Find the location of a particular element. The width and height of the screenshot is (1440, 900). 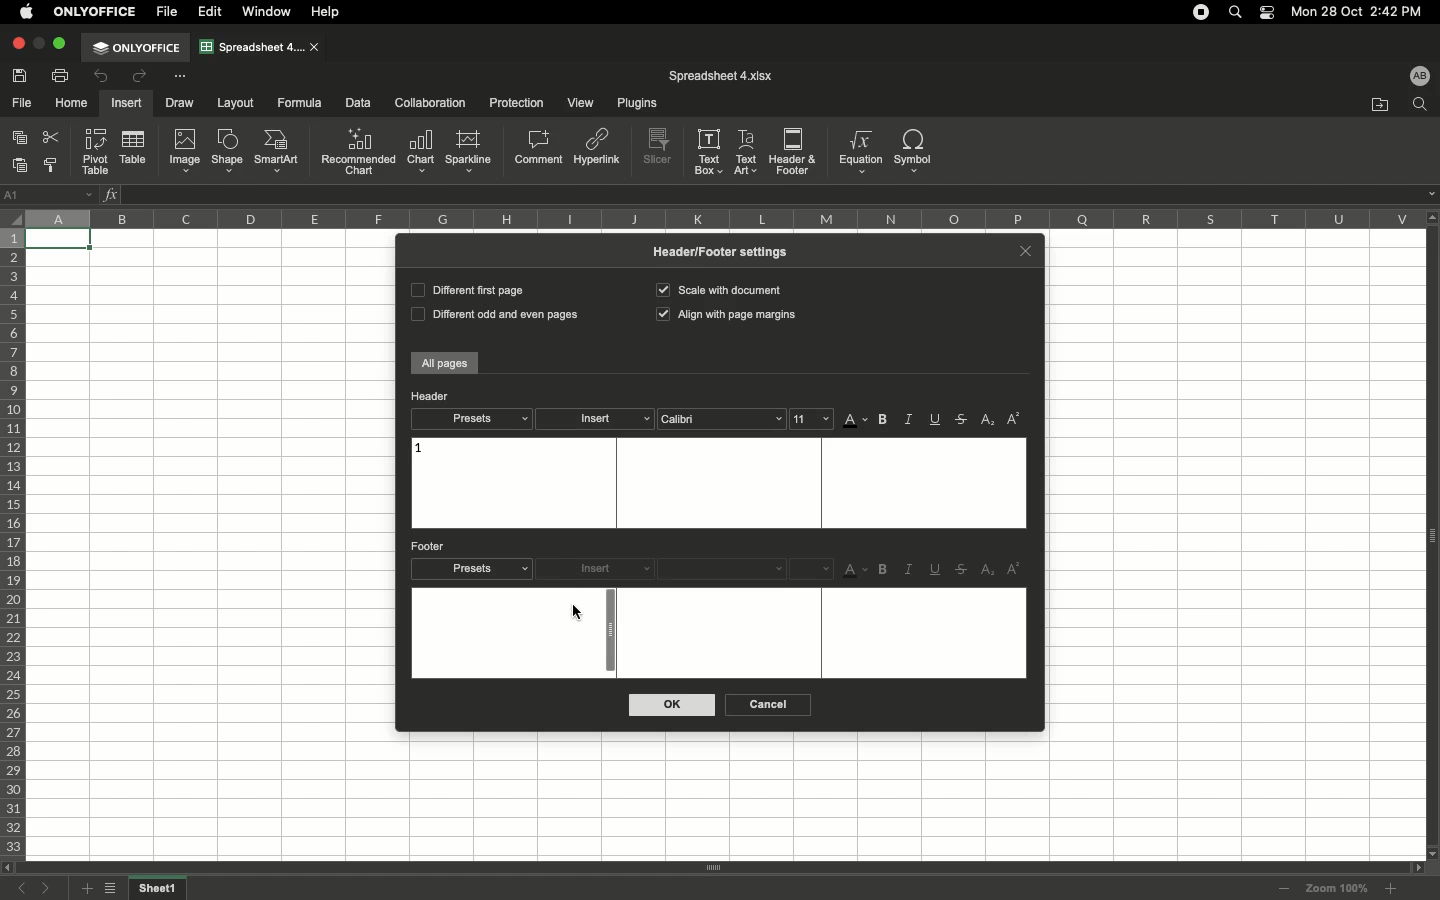

Panel is located at coordinates (1431, 536).